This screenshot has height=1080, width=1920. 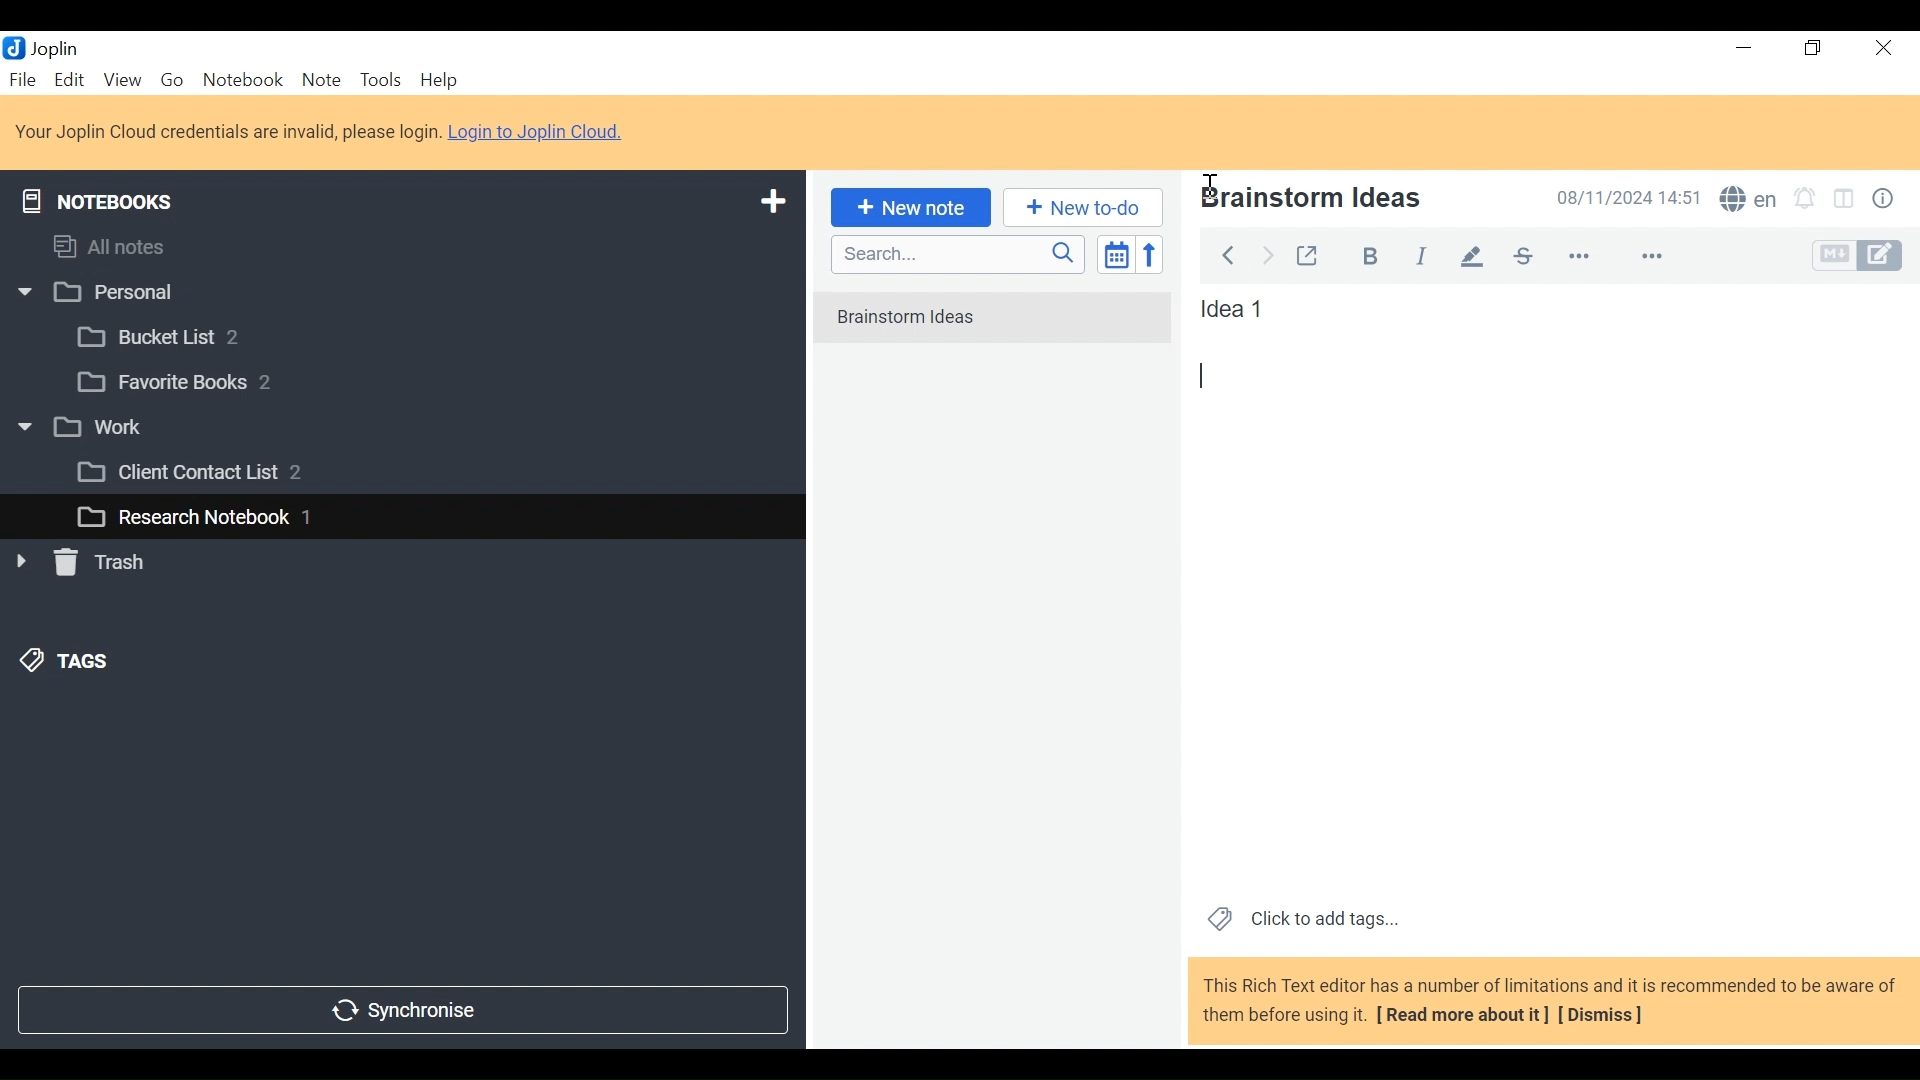 I want to click on Help, so click(x=442, y=81).